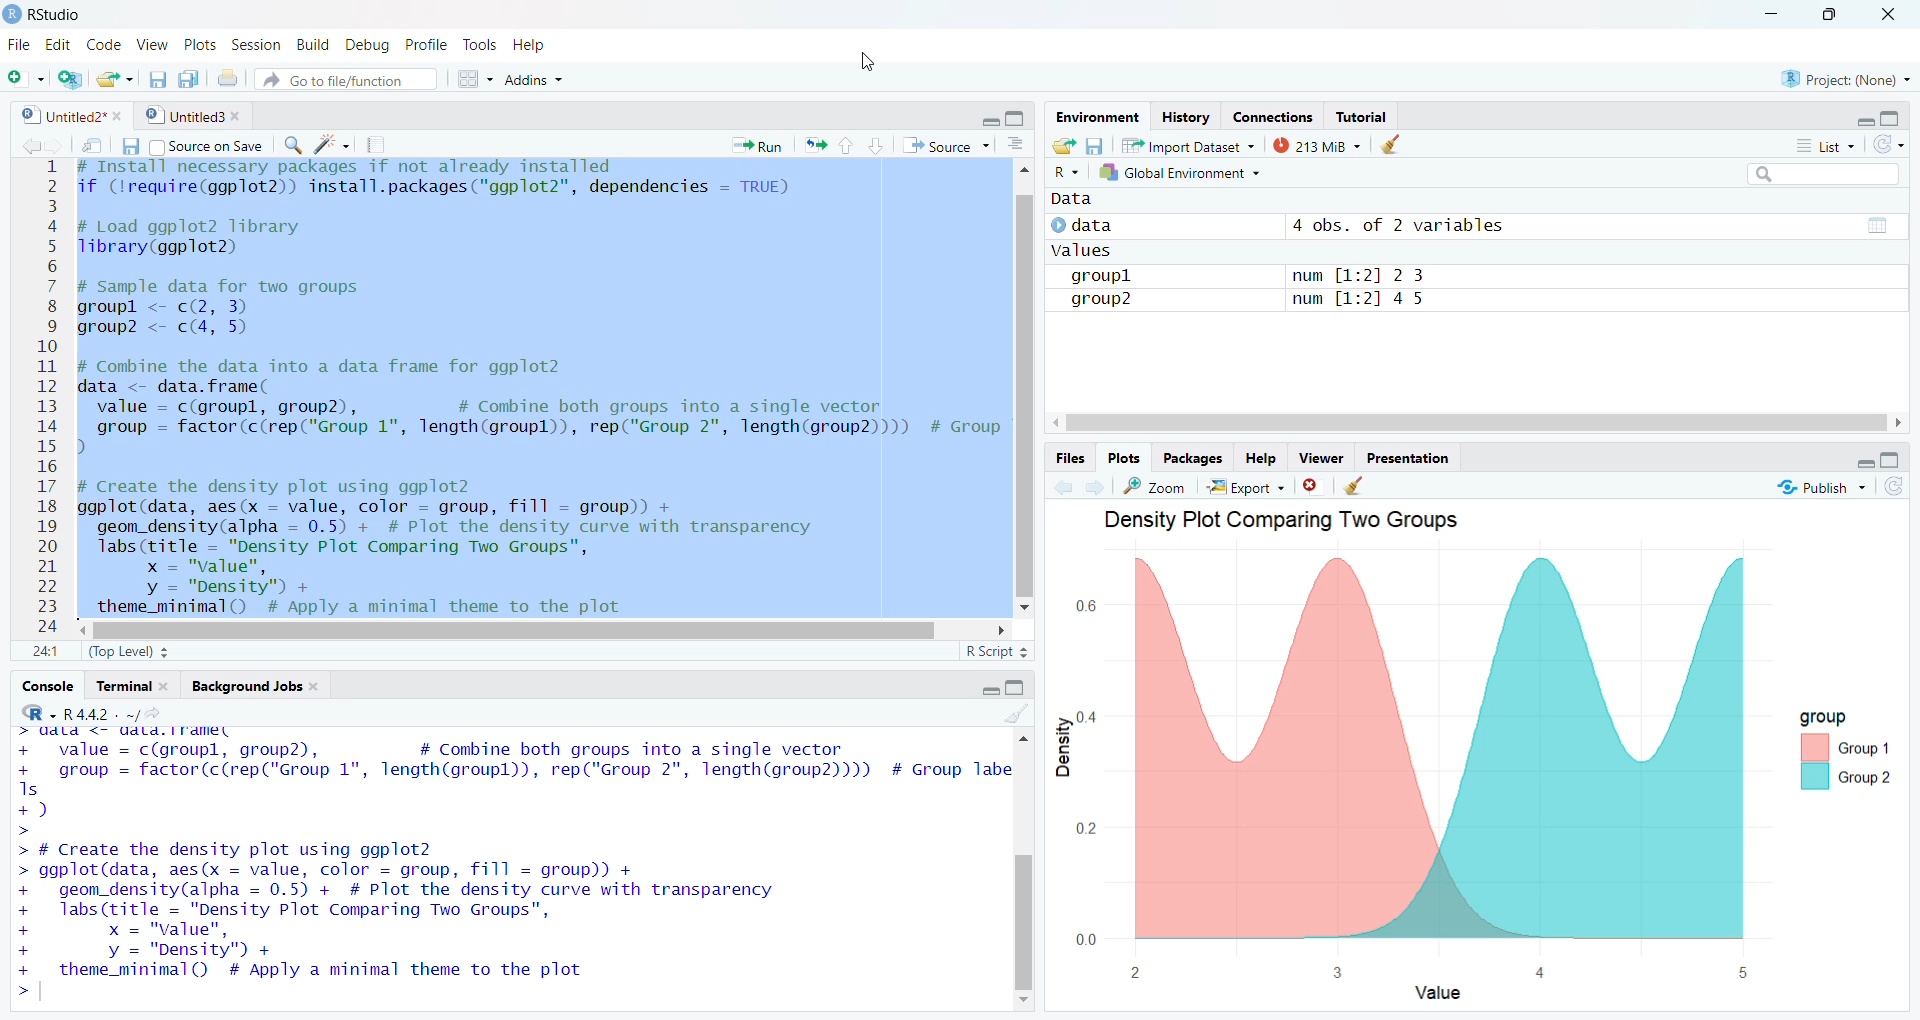 This screenshot has height=1020, width=1920. Describe the element at coordinates (945, 146) in the screenshot. I see `source` at that location.